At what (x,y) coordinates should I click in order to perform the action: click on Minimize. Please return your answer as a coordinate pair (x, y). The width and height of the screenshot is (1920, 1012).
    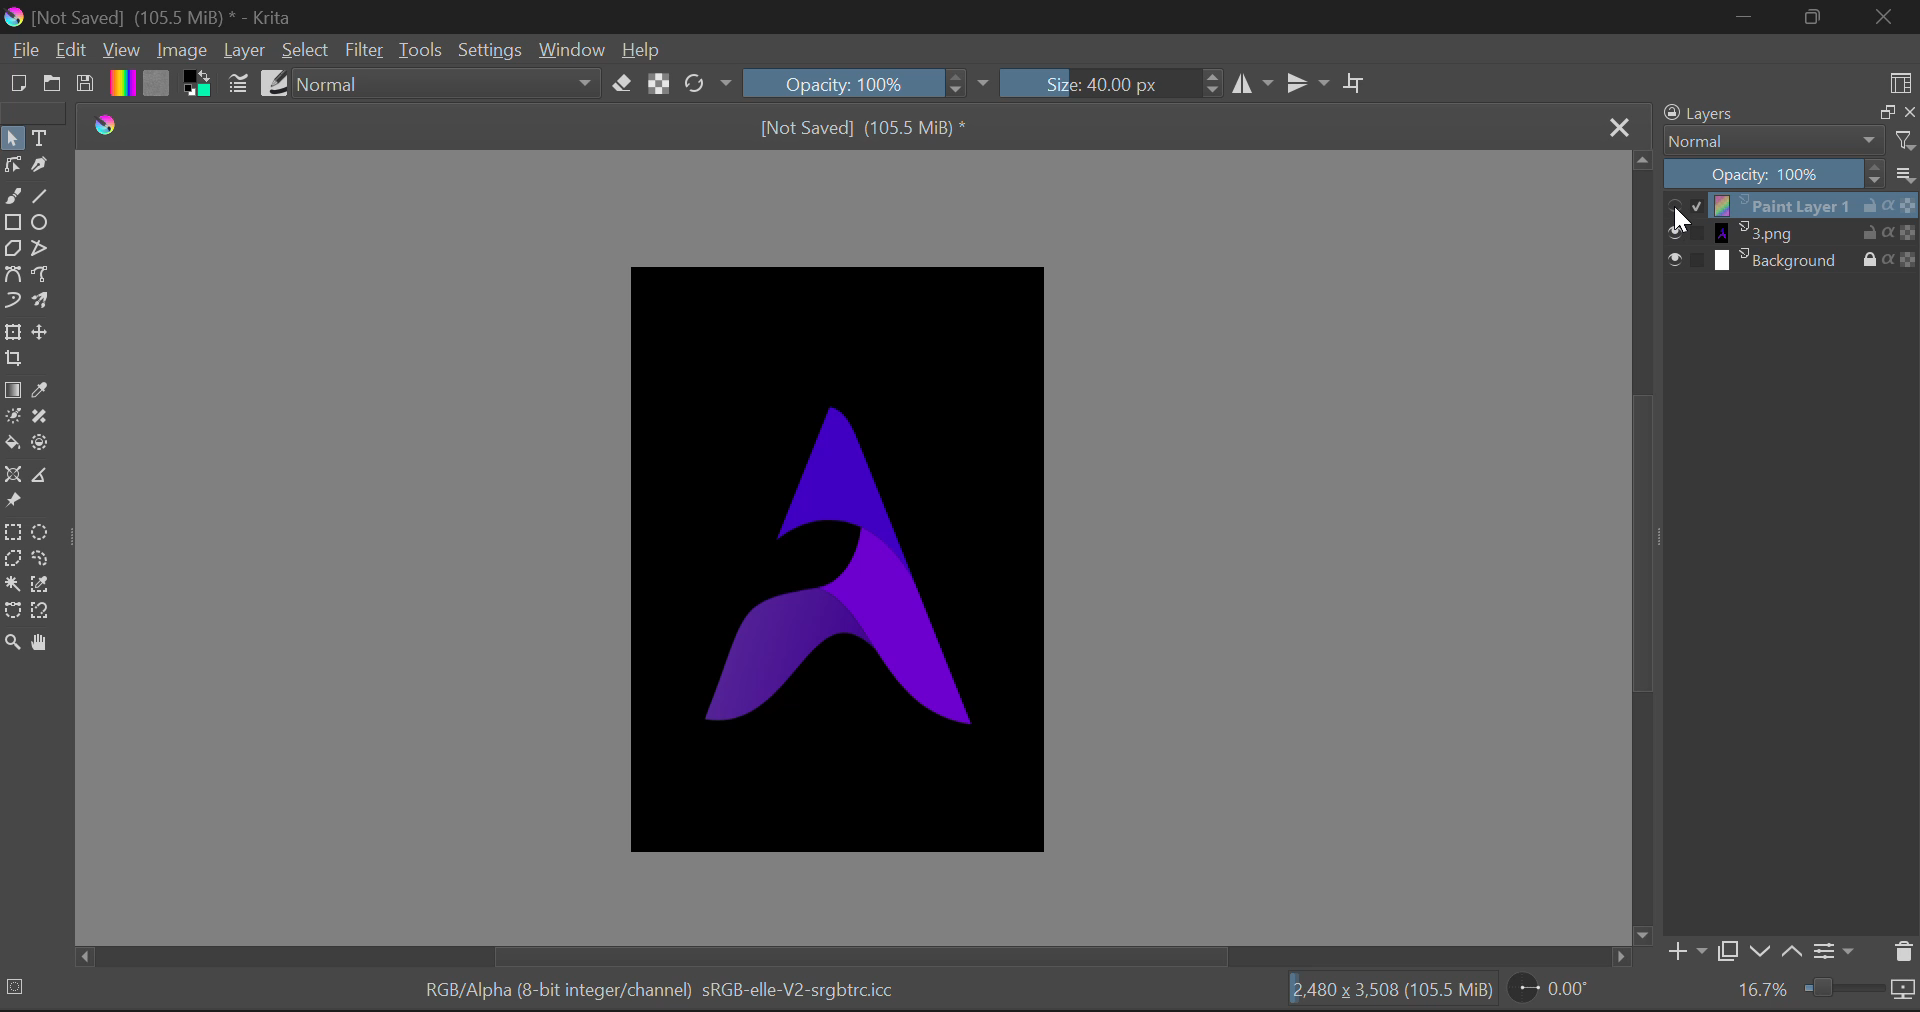
    Looking at the image, I should click on (1746, 16).